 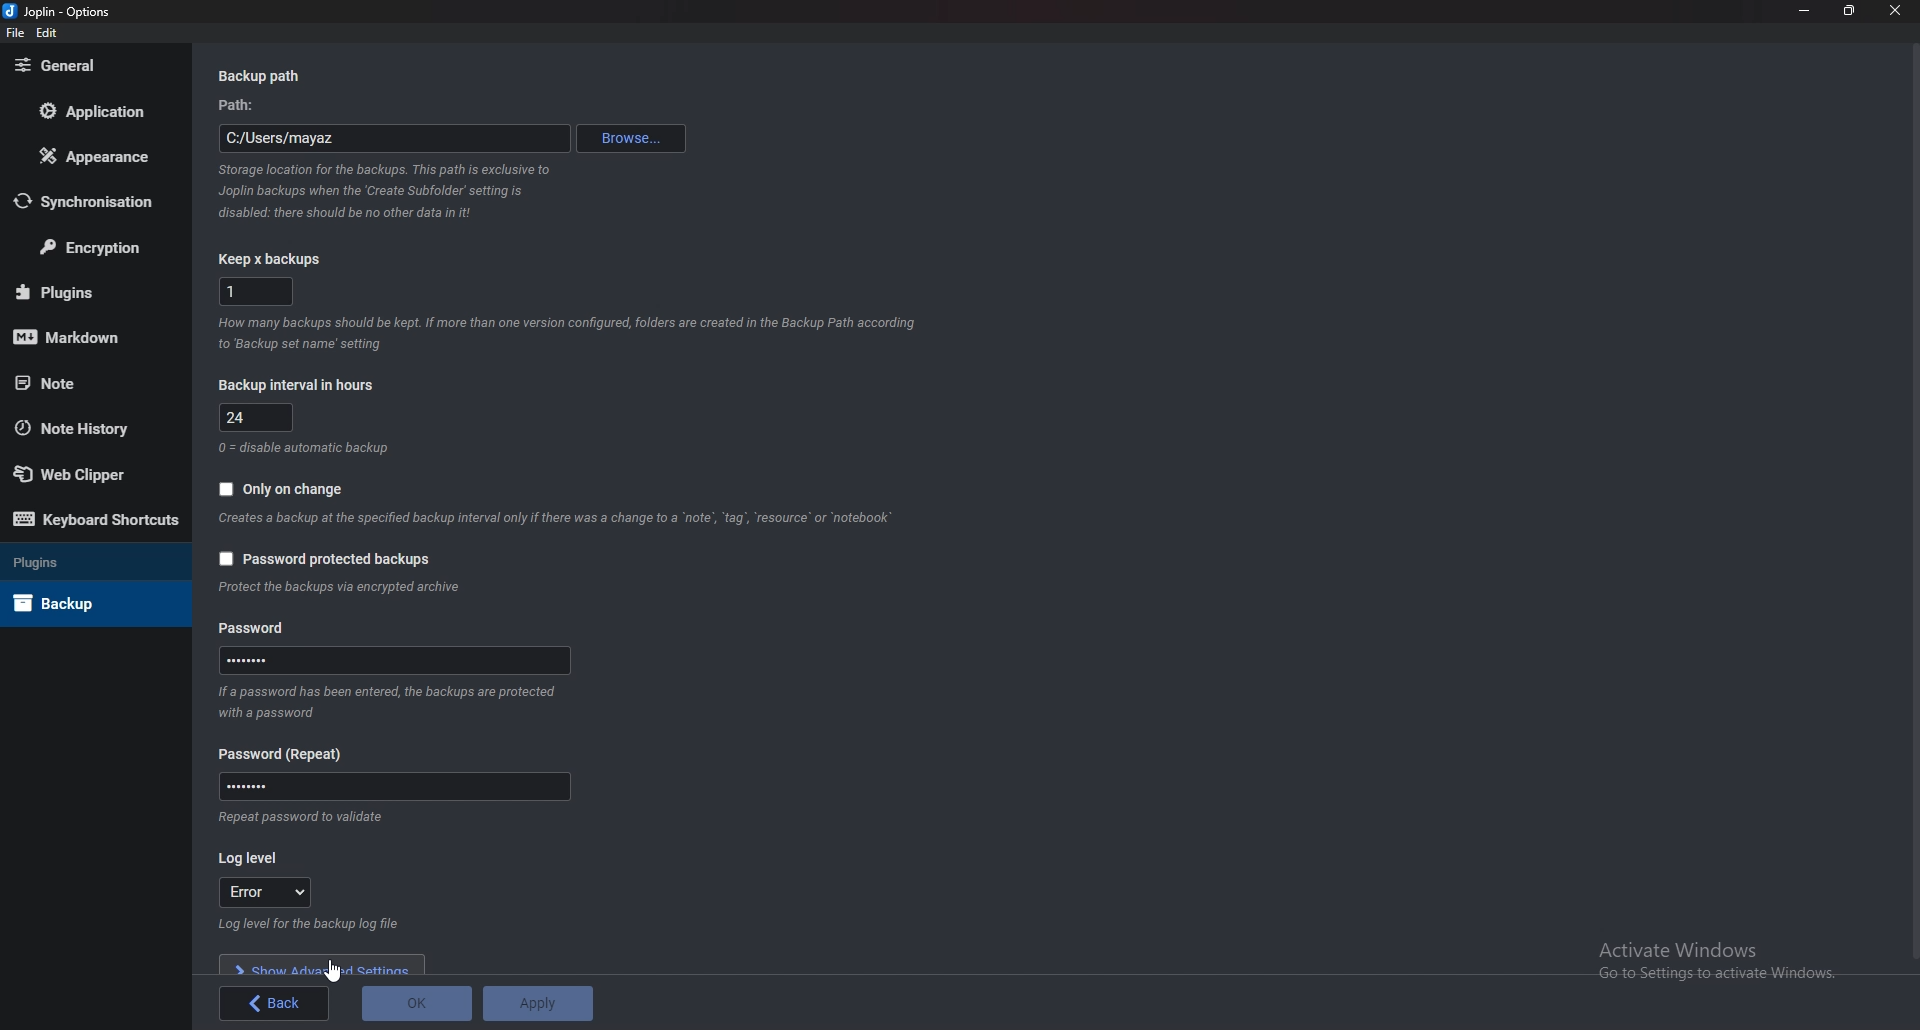 I want to click on note, so click(x=81, y=383).